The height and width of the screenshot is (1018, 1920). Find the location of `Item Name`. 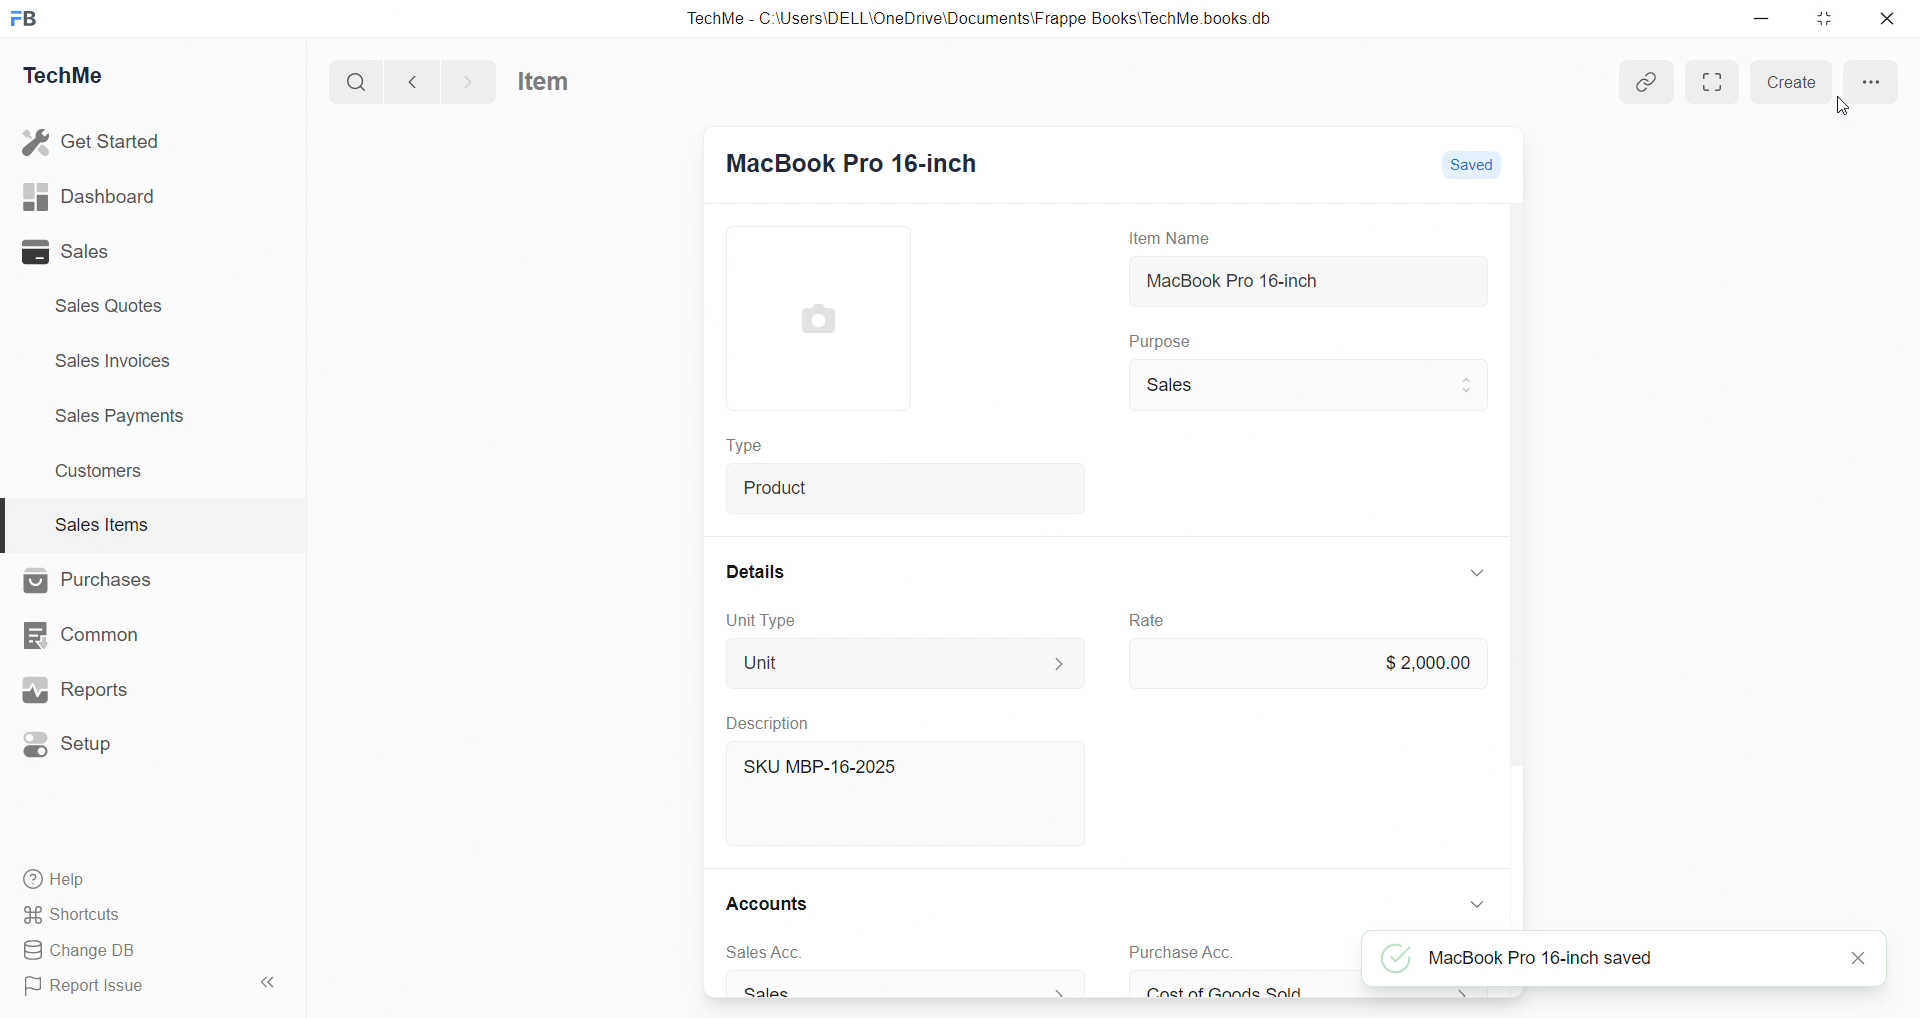

Item Name is located at coordinates (1167, 239).